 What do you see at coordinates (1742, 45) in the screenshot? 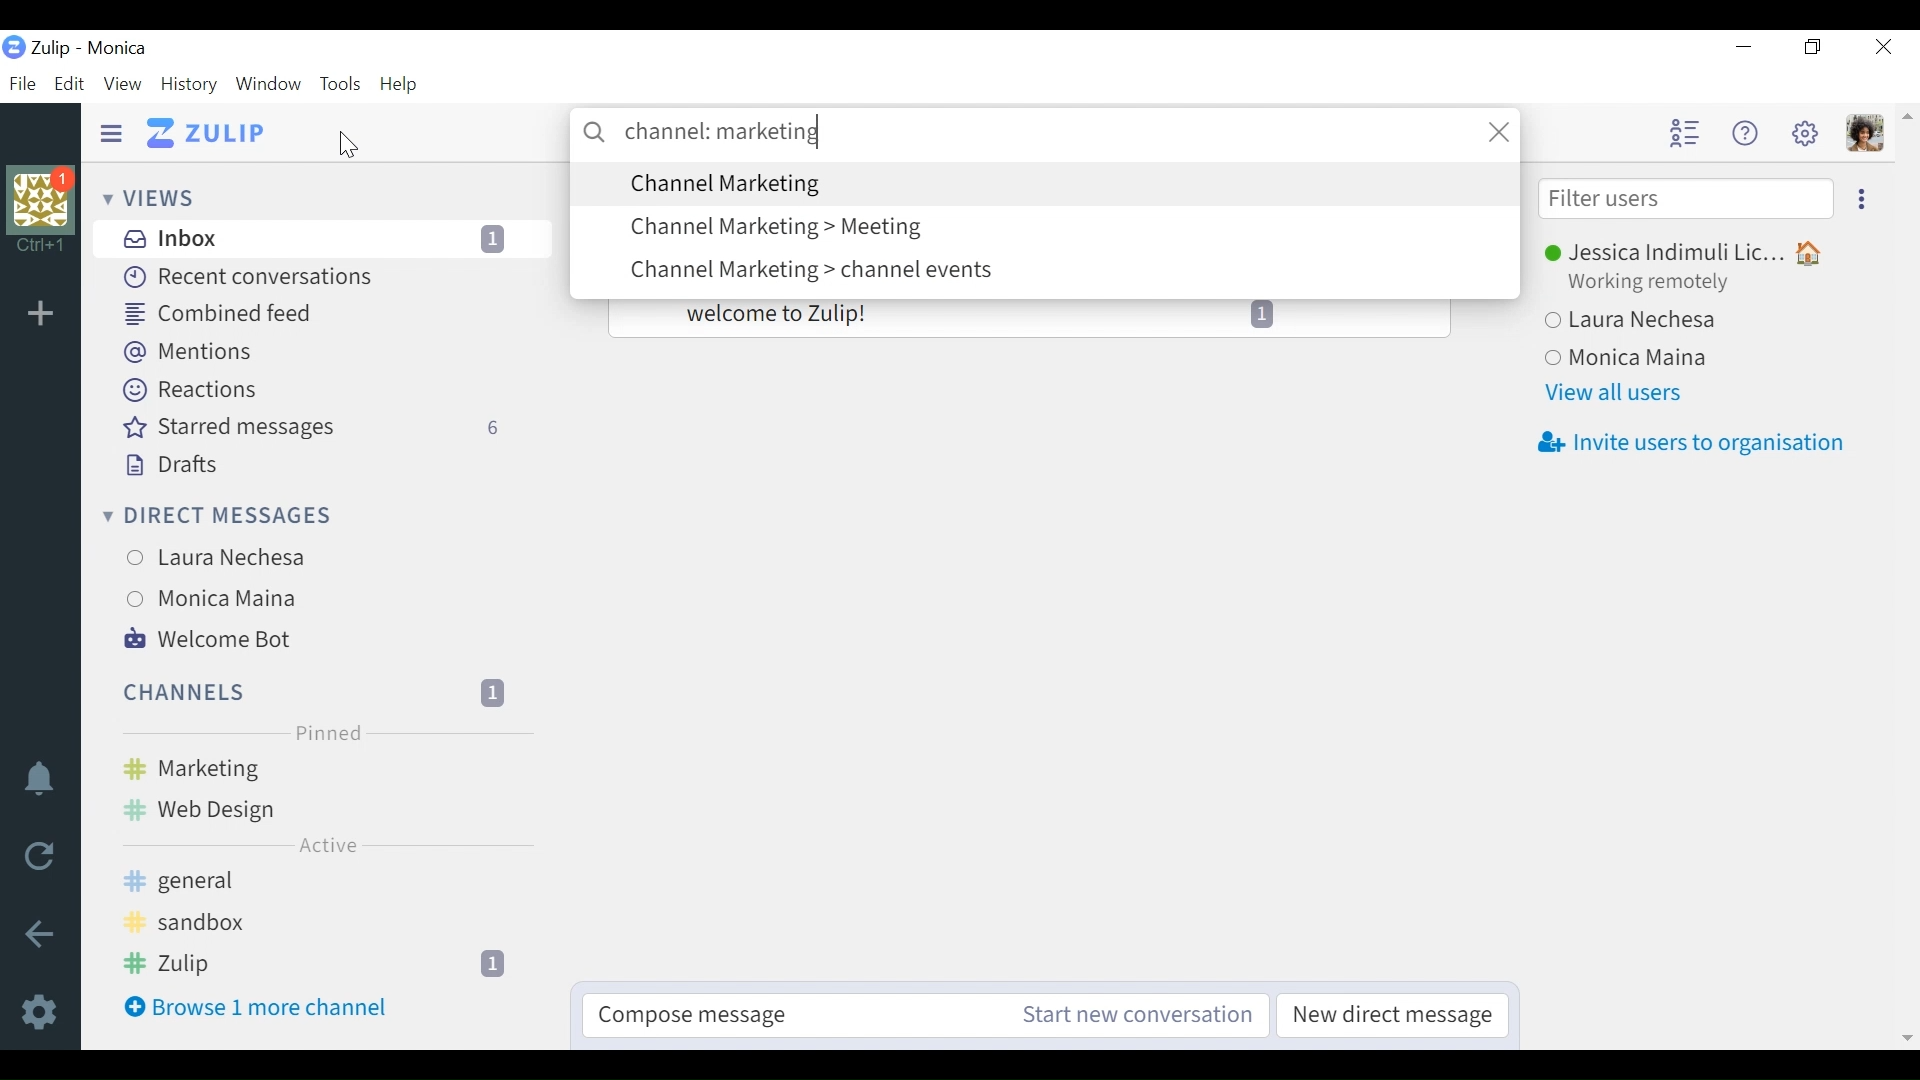
I see `minimize` at bounding box center [1742, 45].